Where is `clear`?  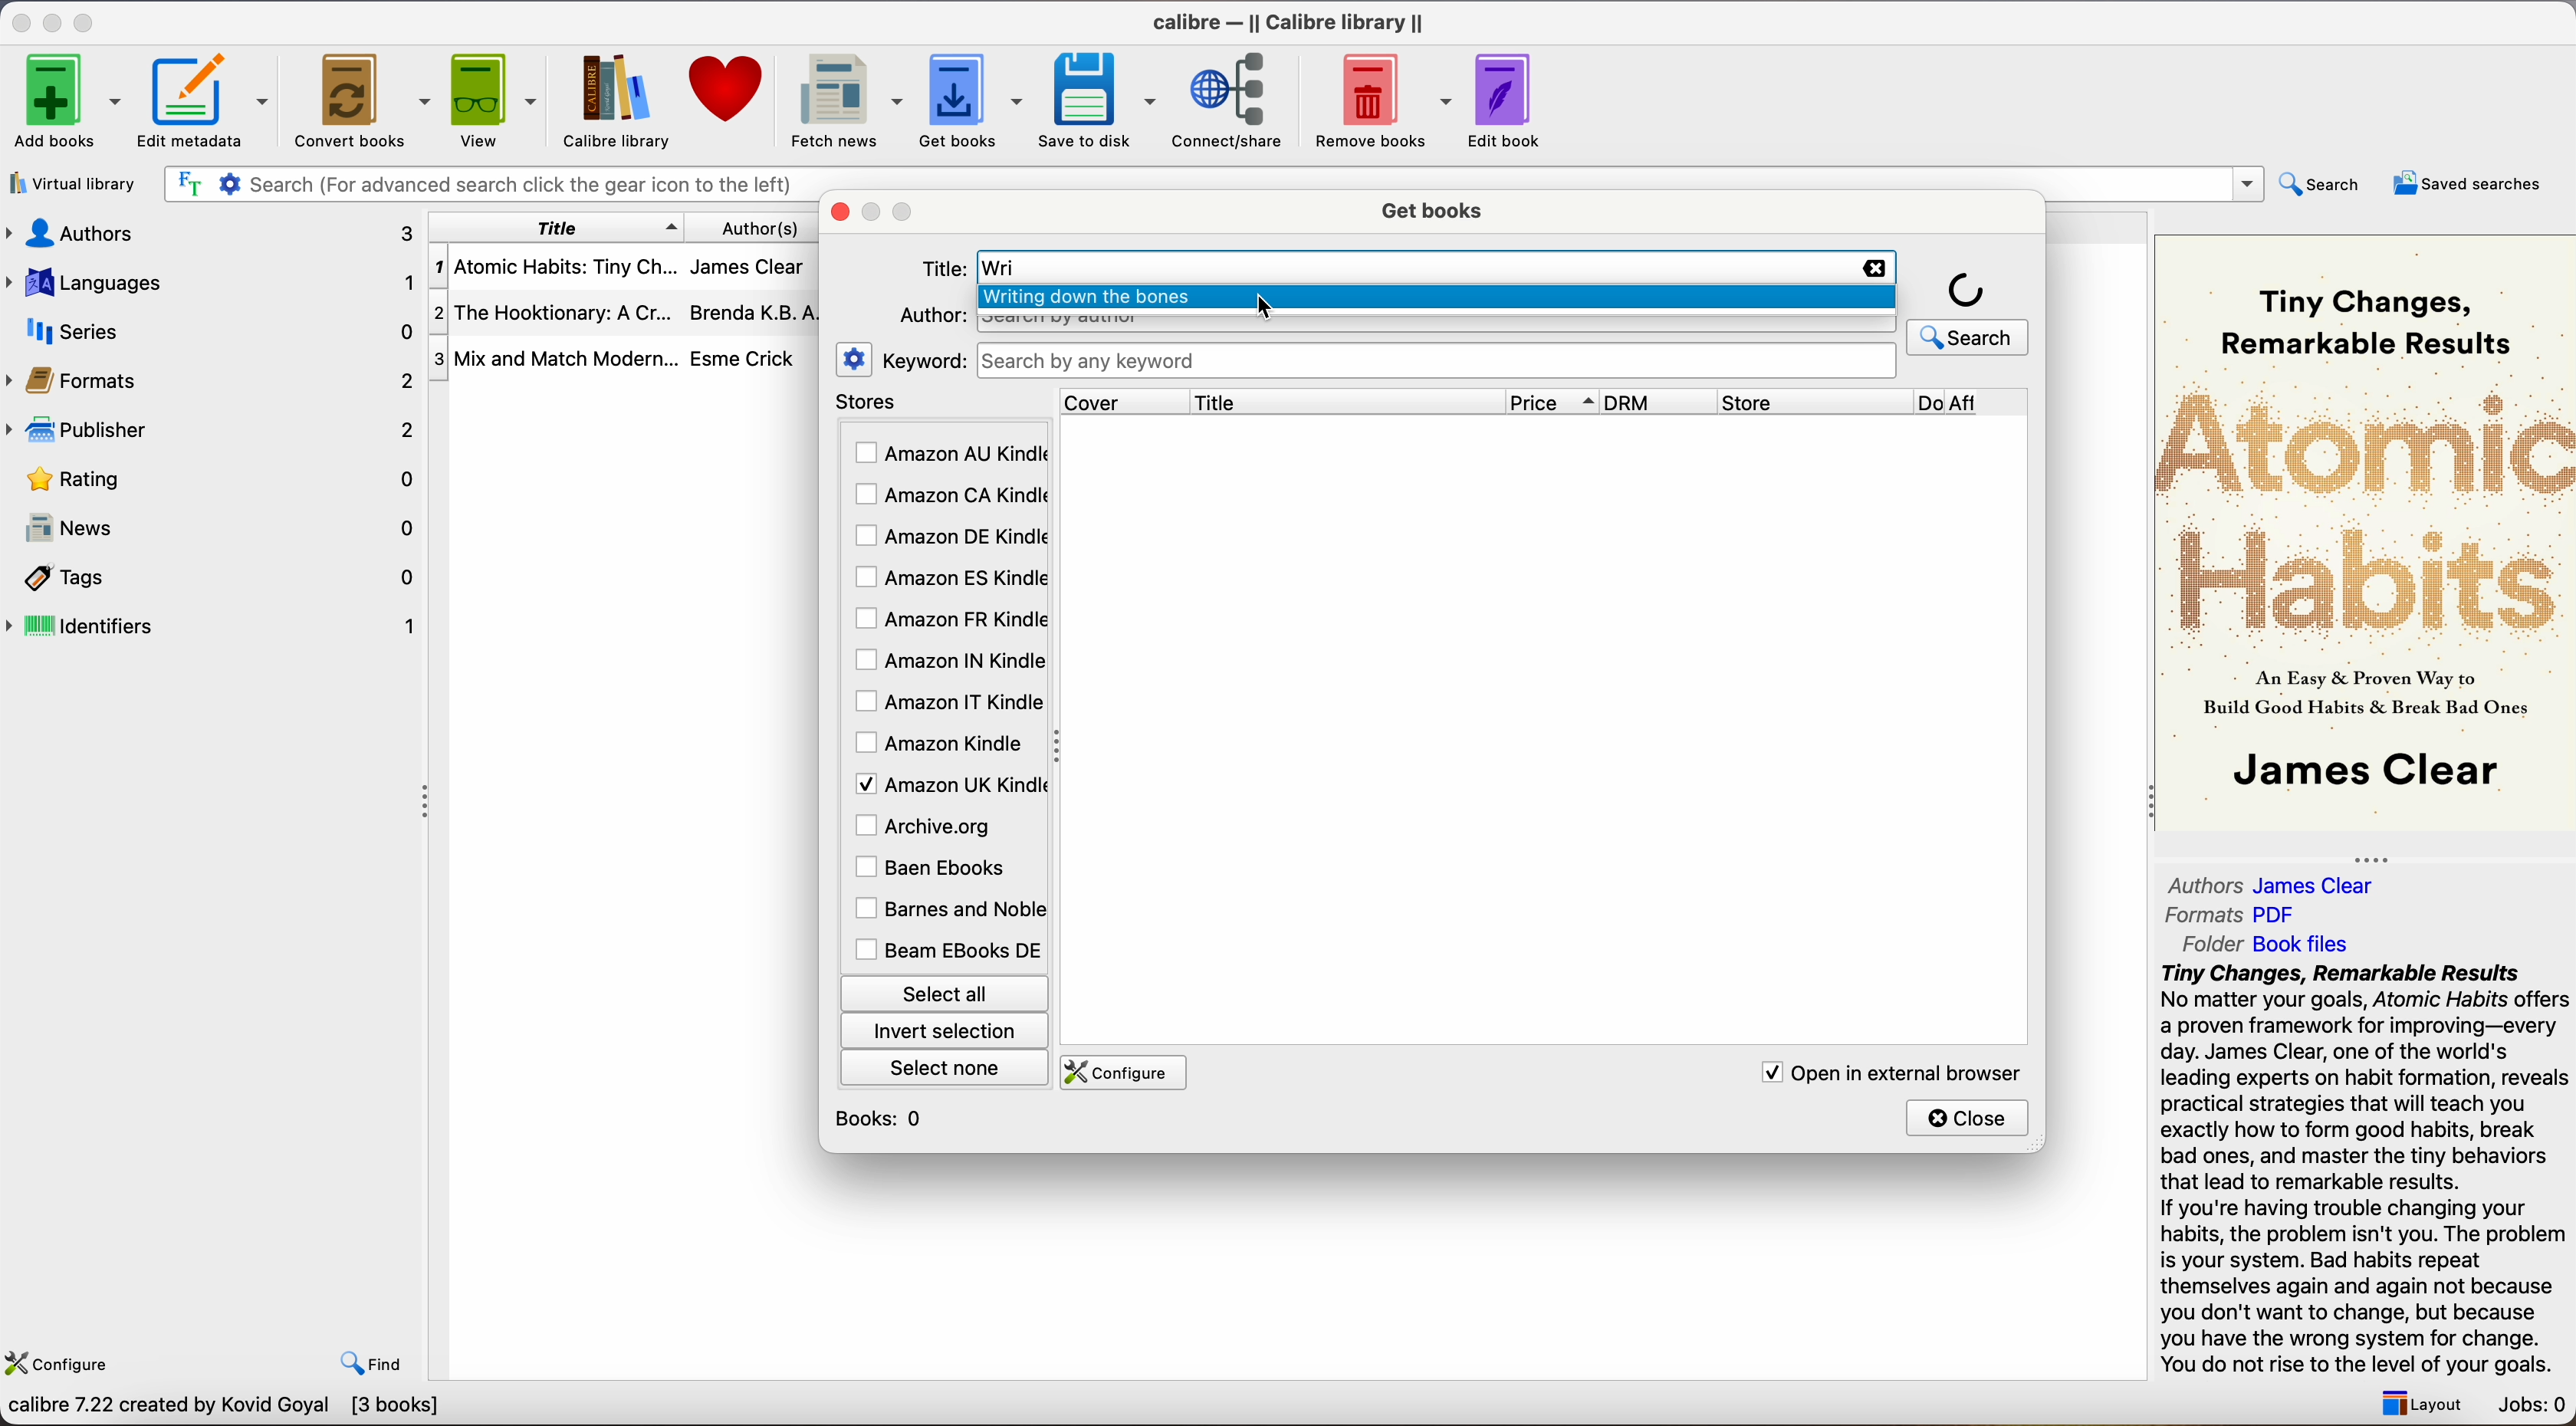
clear is located at coordinates (1870, 268).